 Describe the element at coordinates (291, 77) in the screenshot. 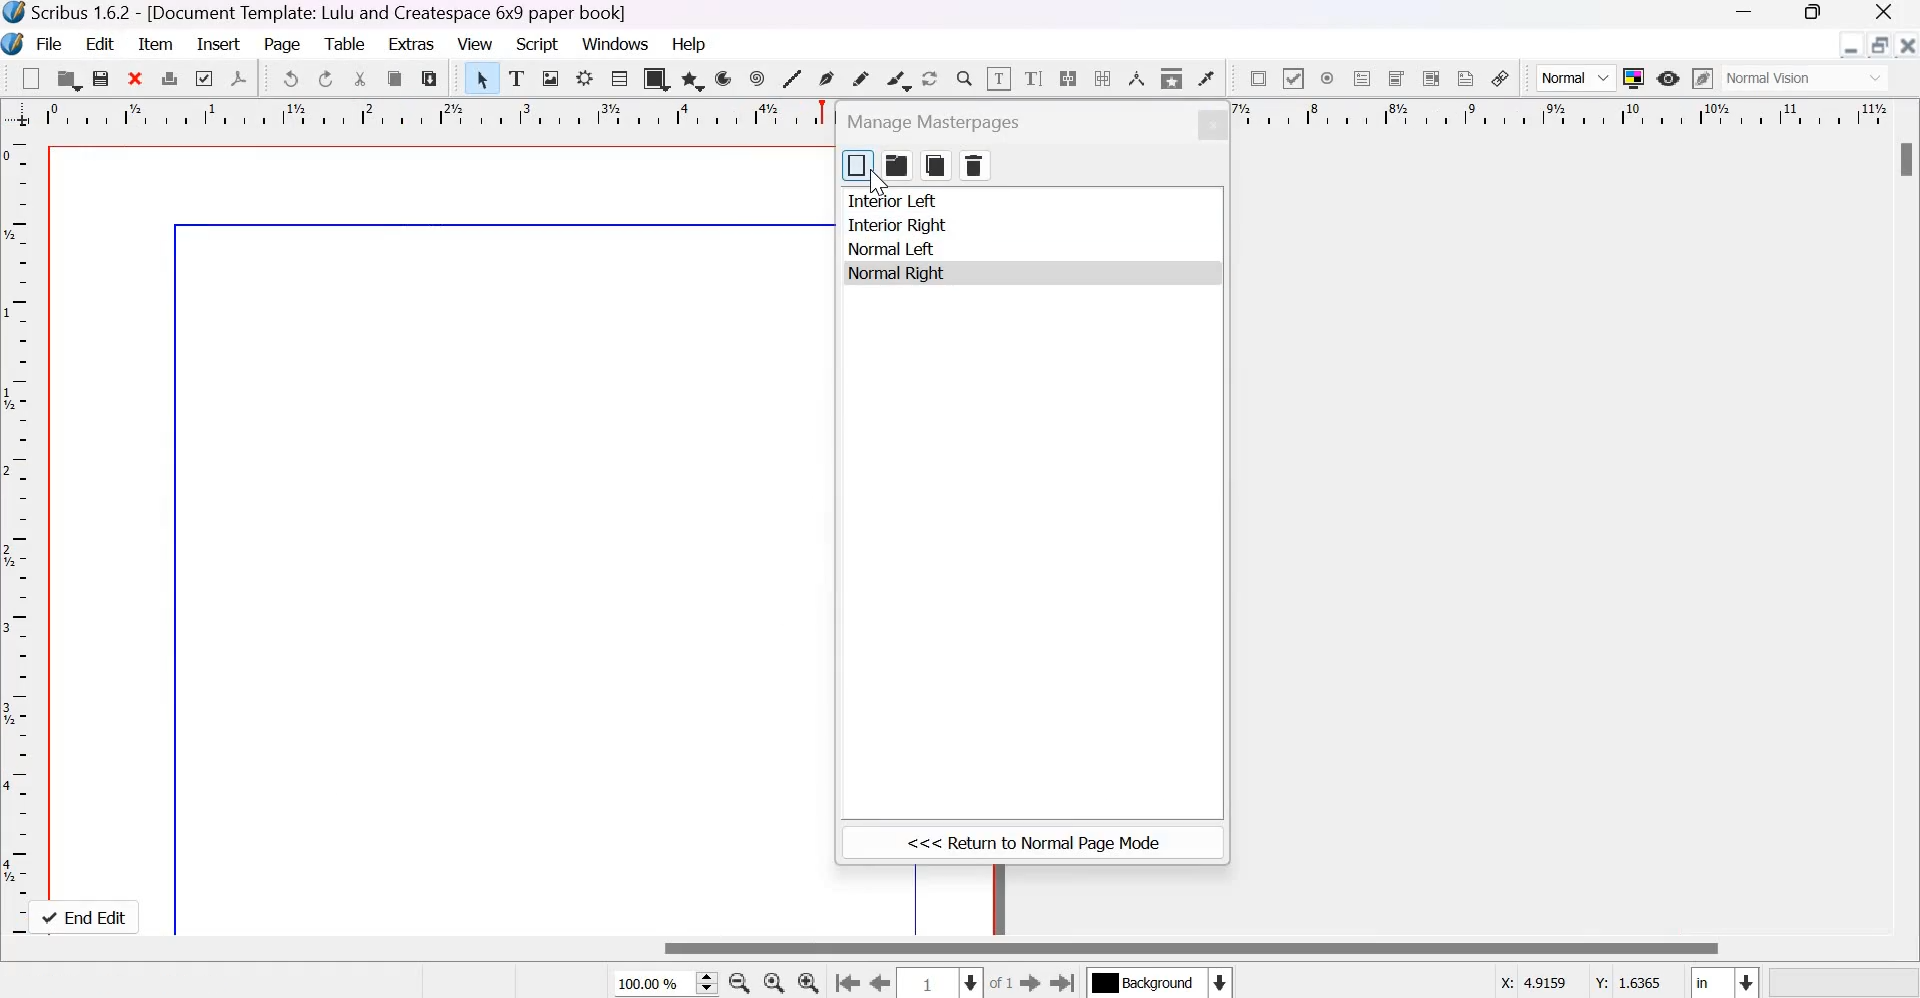

I see `undo` at that location.